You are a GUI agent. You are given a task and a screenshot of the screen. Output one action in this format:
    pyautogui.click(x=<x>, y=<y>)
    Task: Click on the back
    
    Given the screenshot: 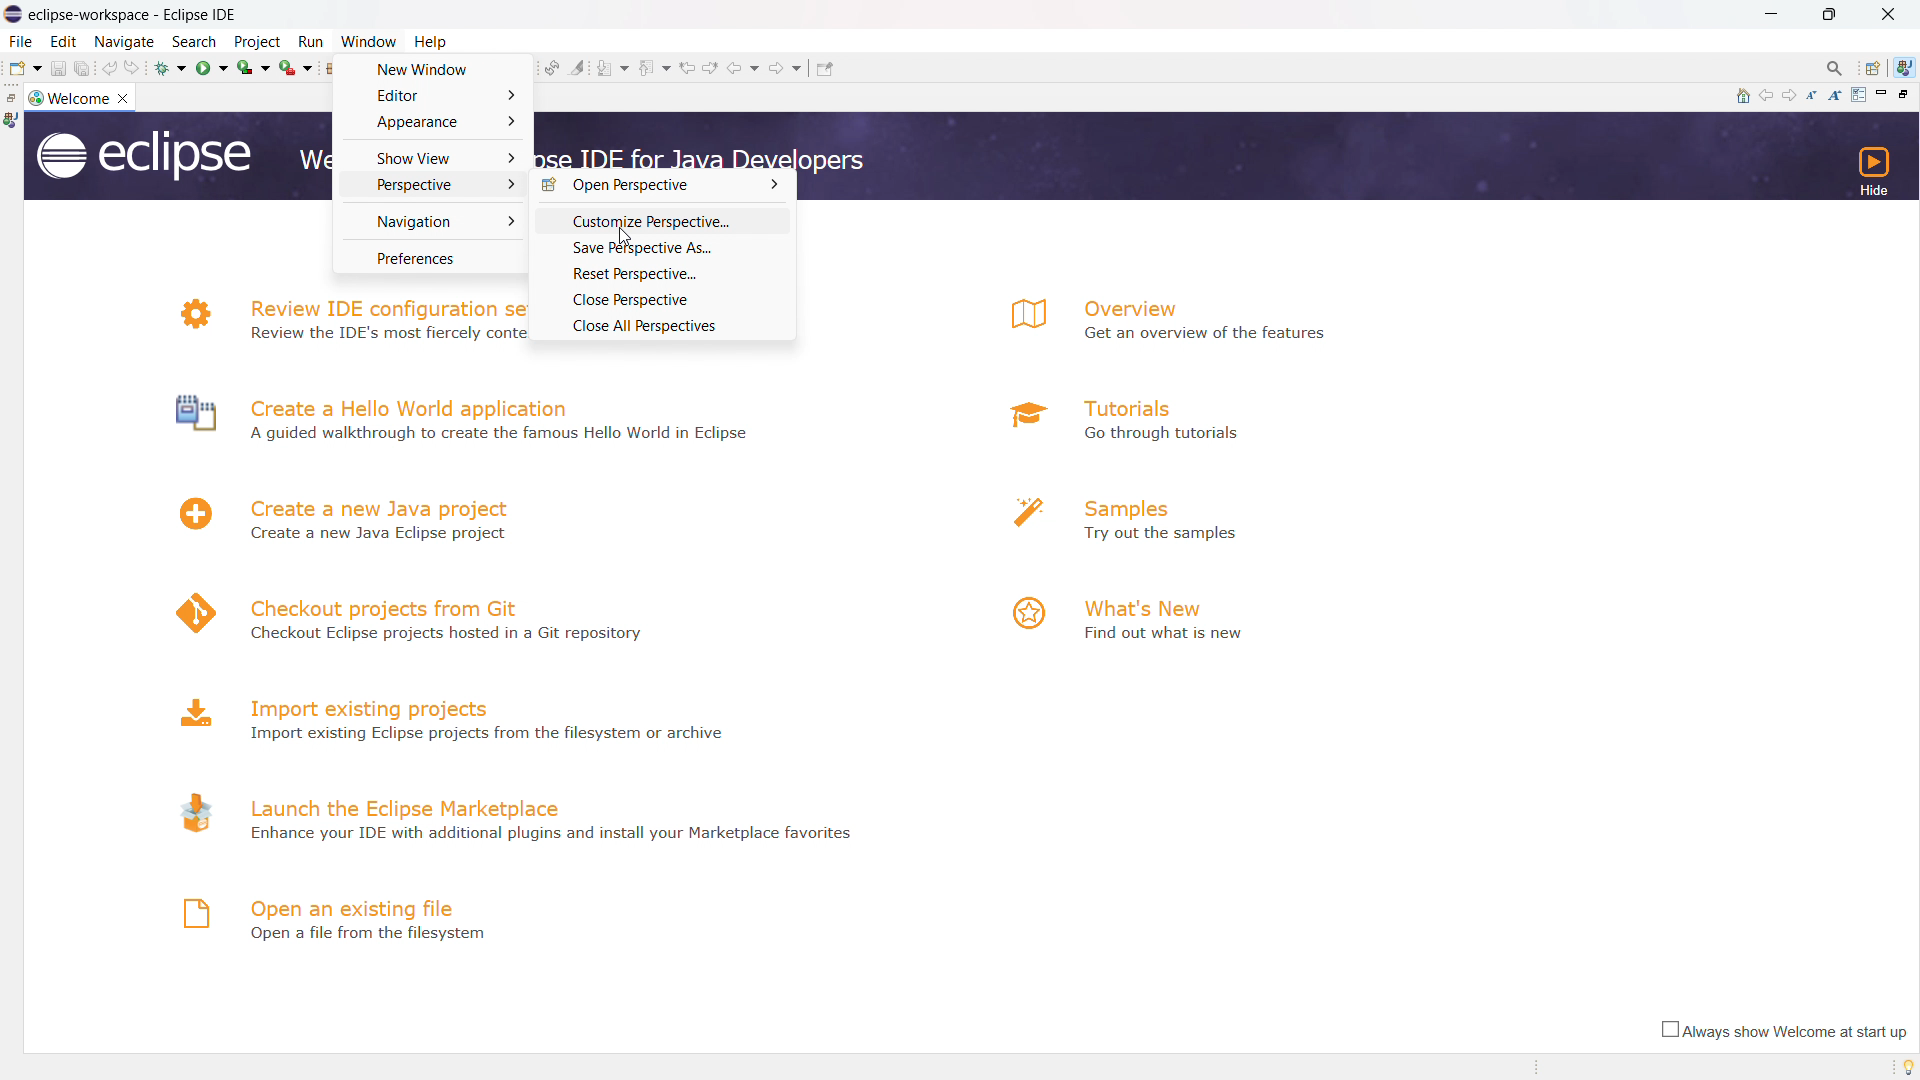 What is the action you would take?
    pyautogui.click(x=743, y=68)
    